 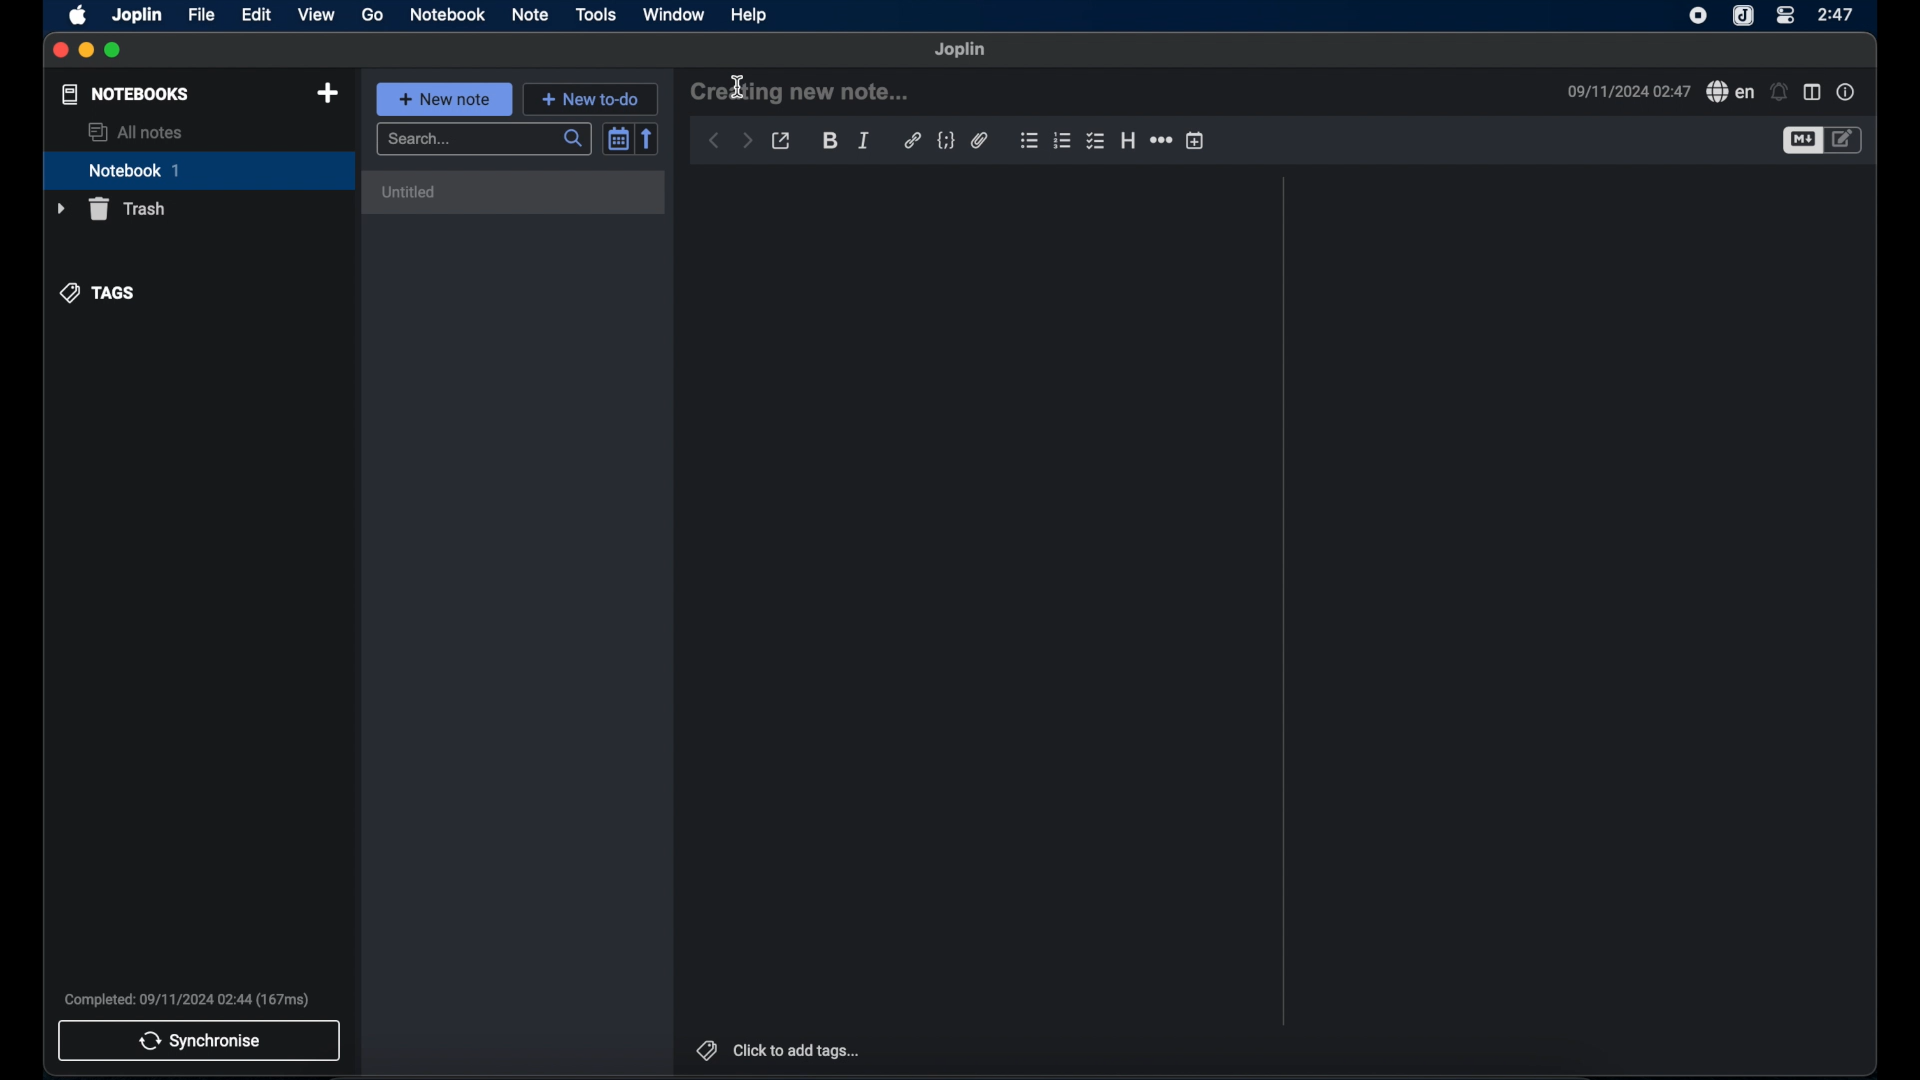 What do you see at coordinates (649, 138) in the screenshot?
I see `reverse  sort order` at bounding box center [649, 138].